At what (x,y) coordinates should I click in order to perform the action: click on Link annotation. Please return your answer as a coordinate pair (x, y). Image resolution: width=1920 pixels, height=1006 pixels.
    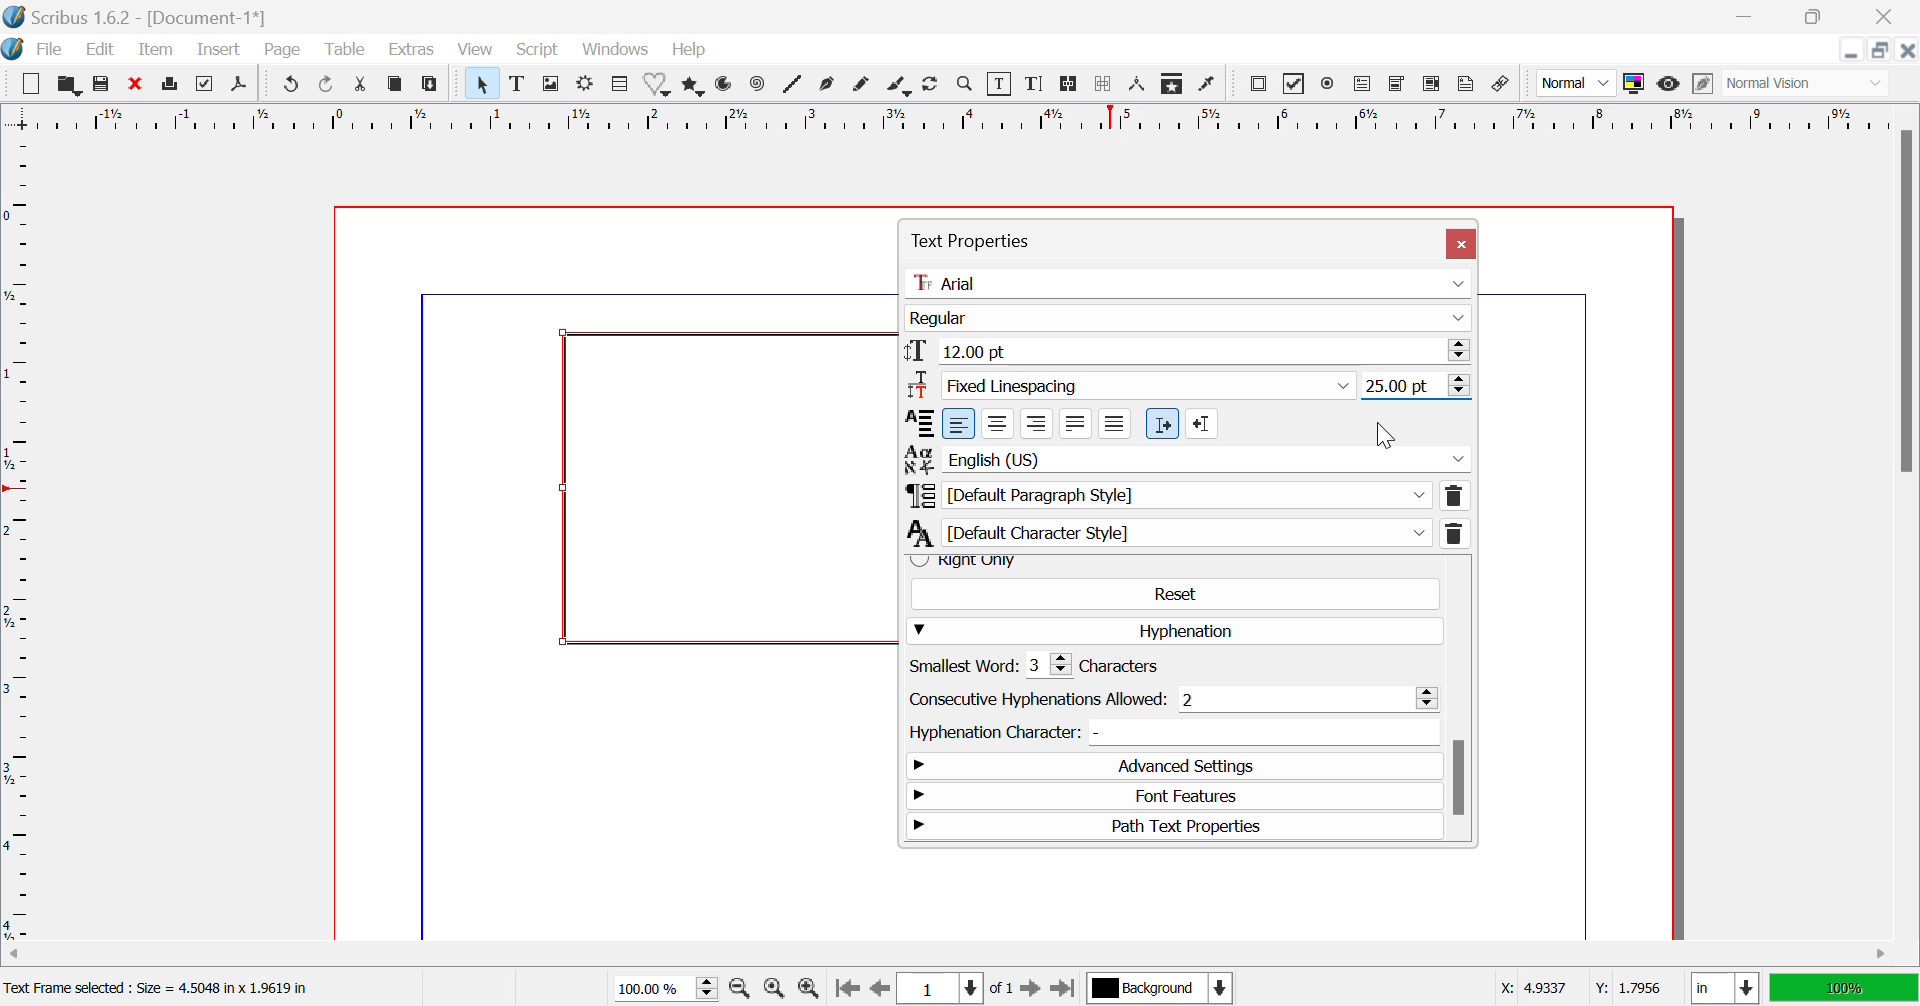
    Looking at the image, I should click on (1505, 85).